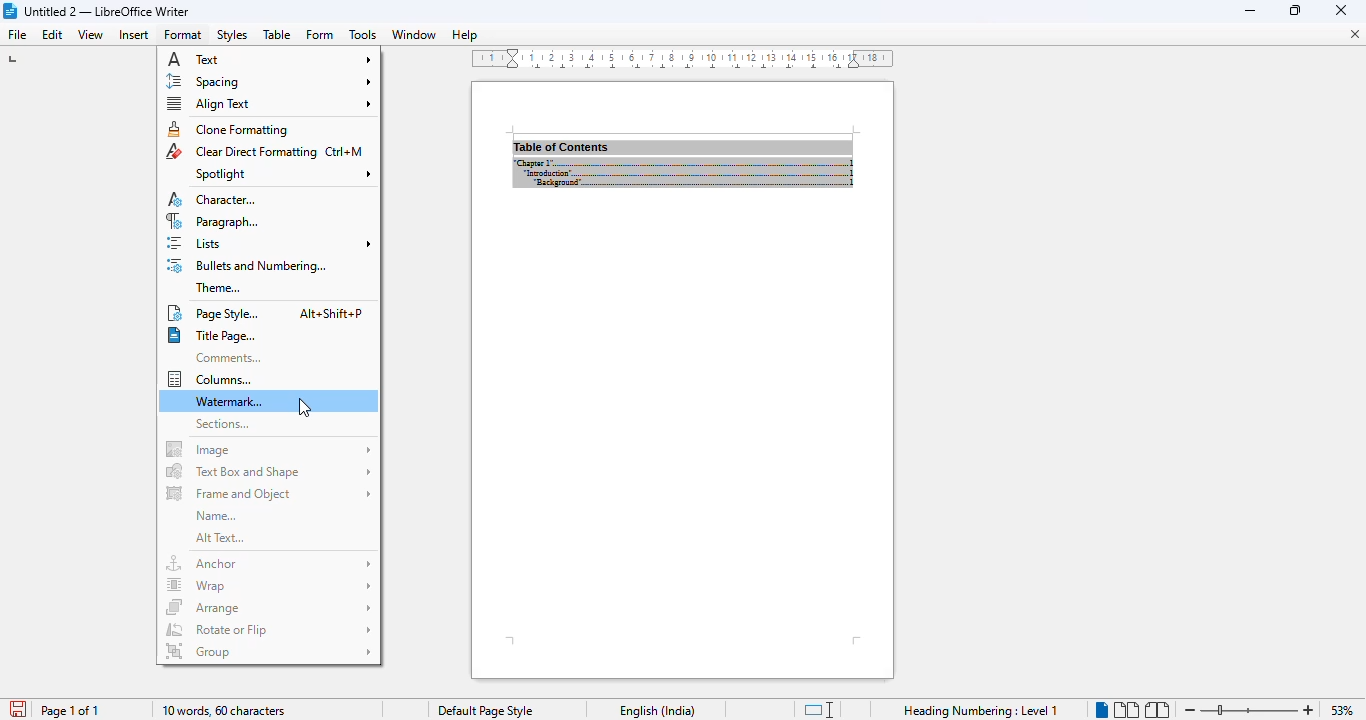 The height and width of the screenshot is (720, 1366). I want to click on zoom in or zoom out bar, so click(1250, 709).